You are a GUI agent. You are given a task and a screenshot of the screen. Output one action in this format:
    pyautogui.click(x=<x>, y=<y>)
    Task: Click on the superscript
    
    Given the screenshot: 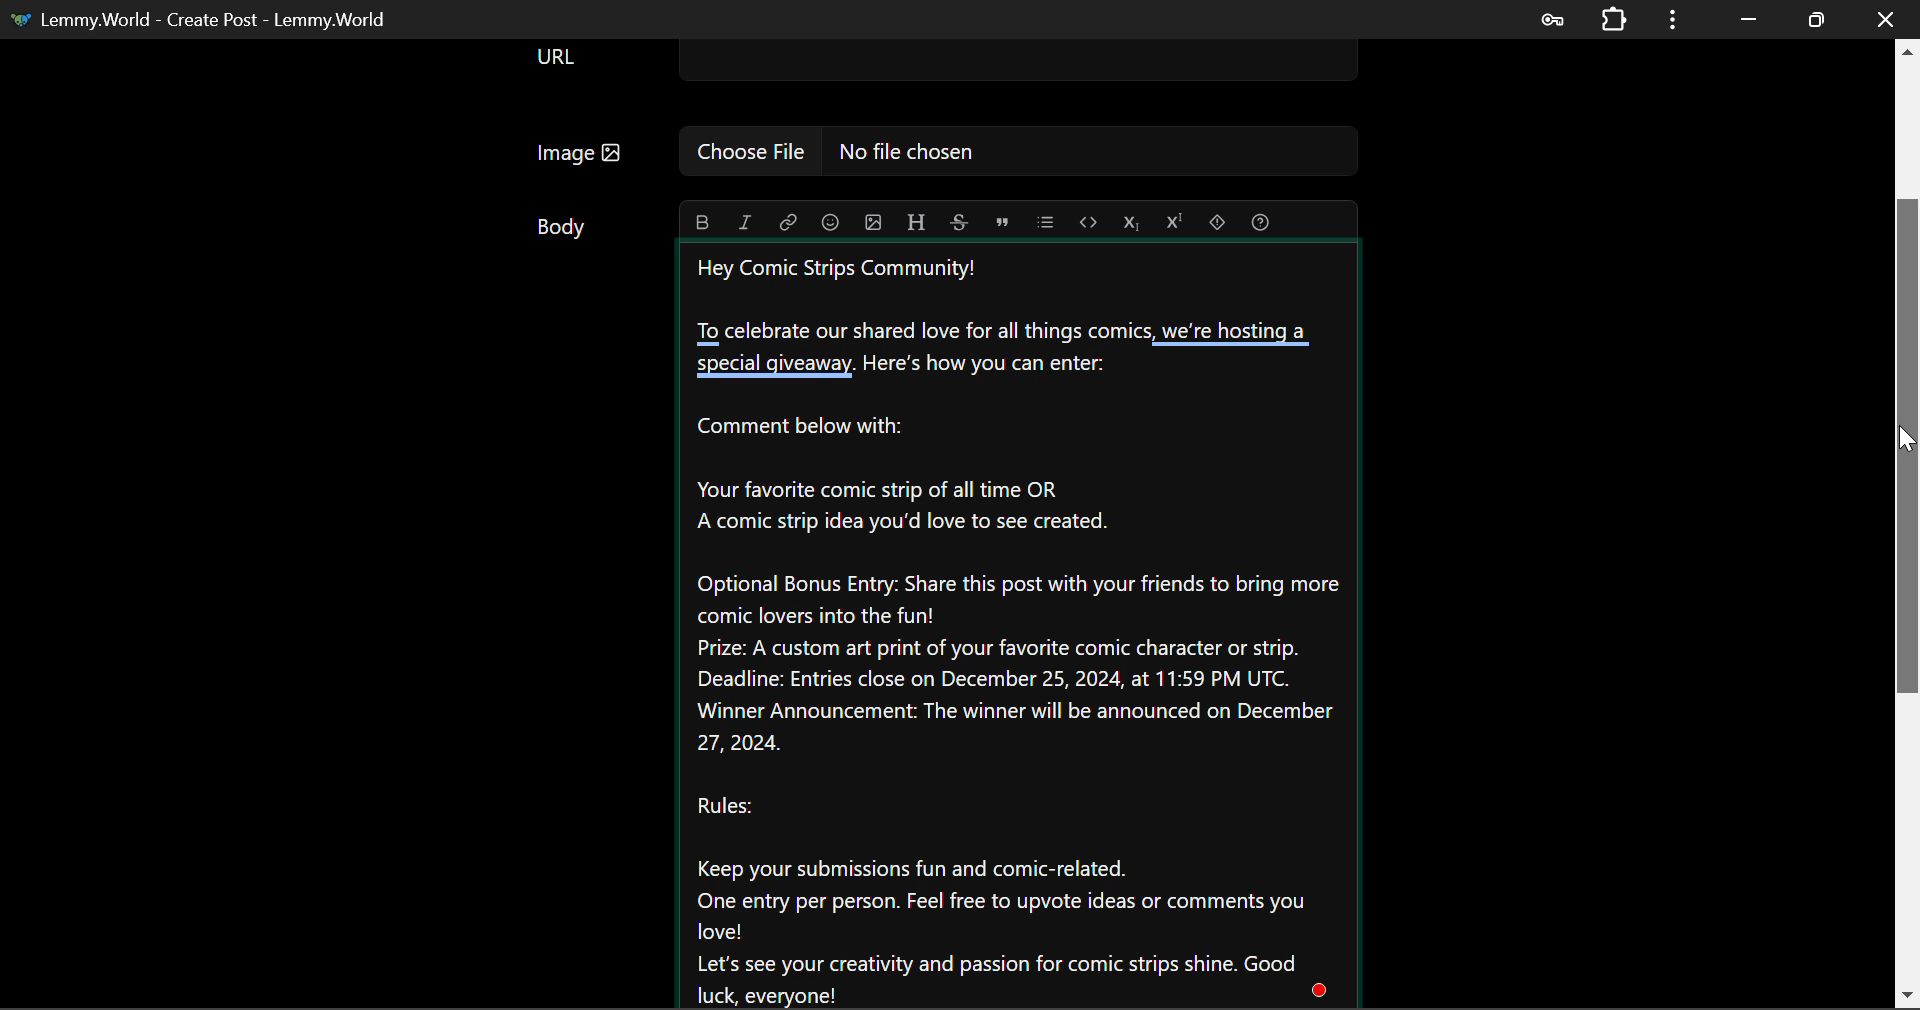 What is the action you would take?
    pyautogui.click(x=1174, y=219)
    